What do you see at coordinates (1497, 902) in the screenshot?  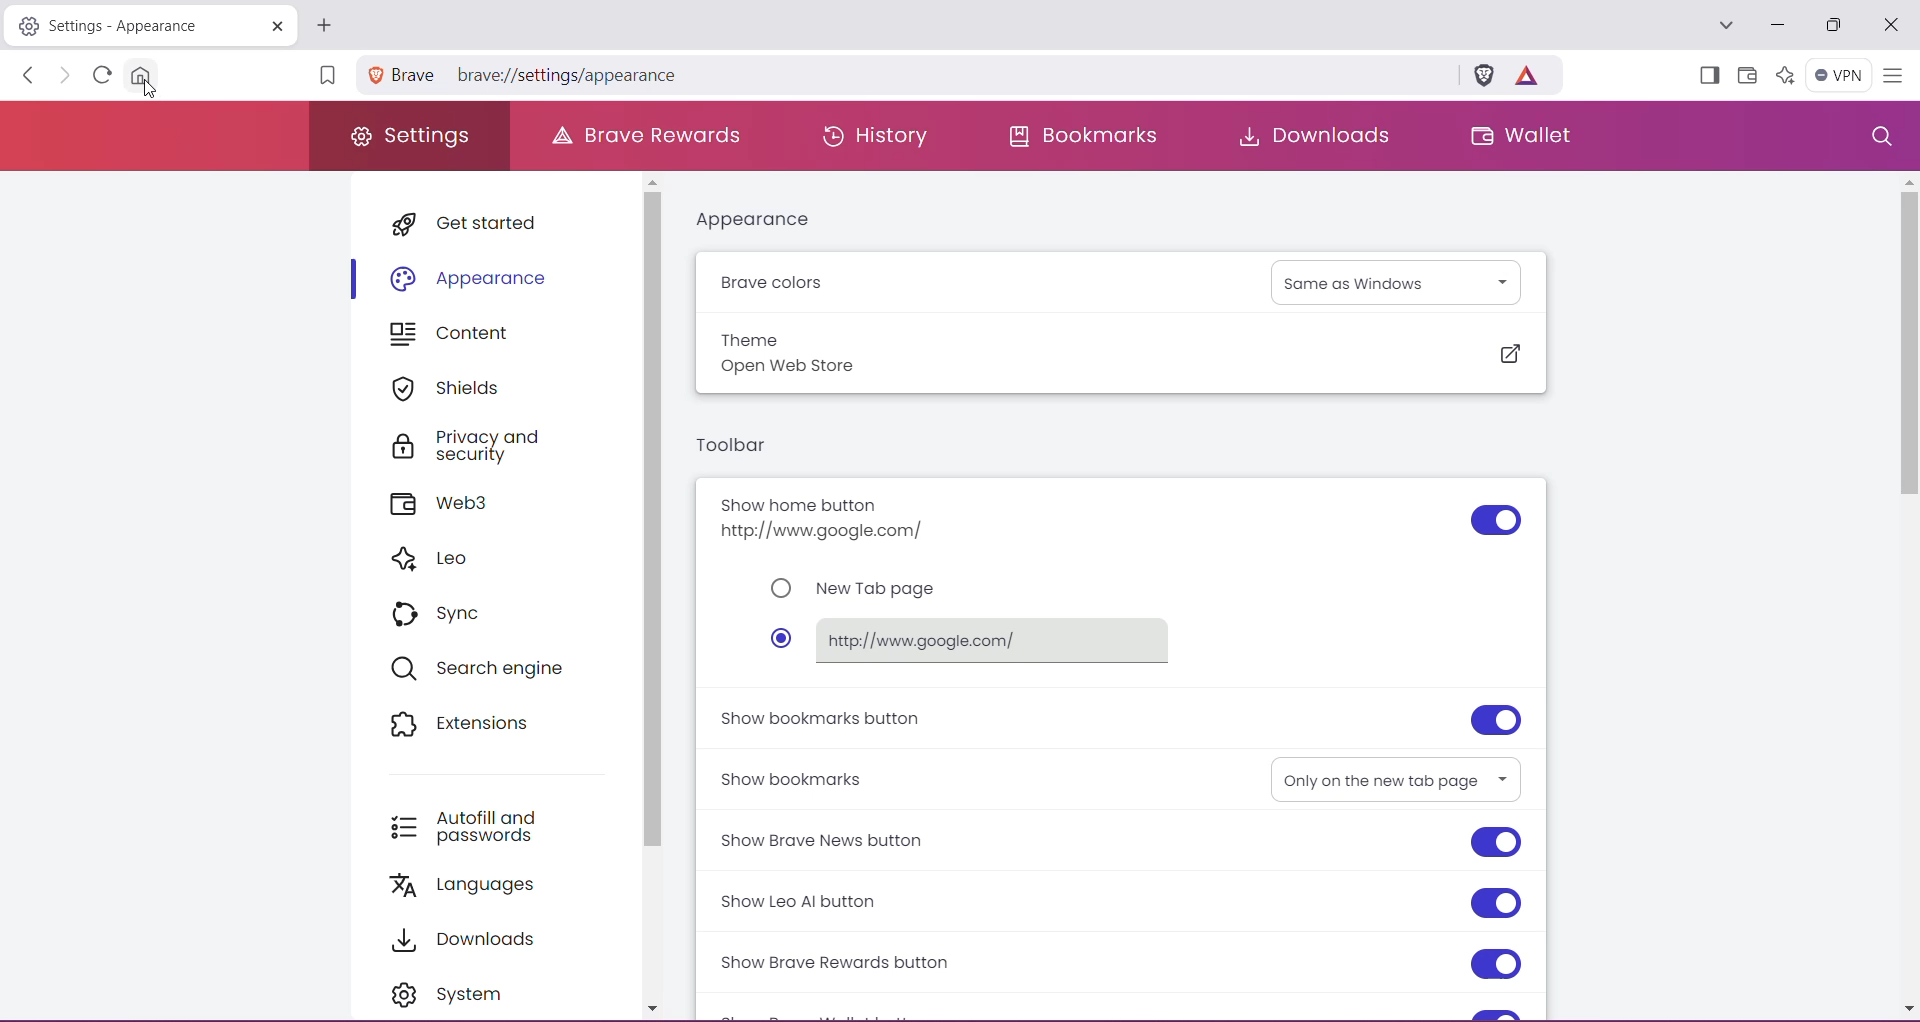 I see `Click to Show Leo AI button` at bounding box center [1497, 902].